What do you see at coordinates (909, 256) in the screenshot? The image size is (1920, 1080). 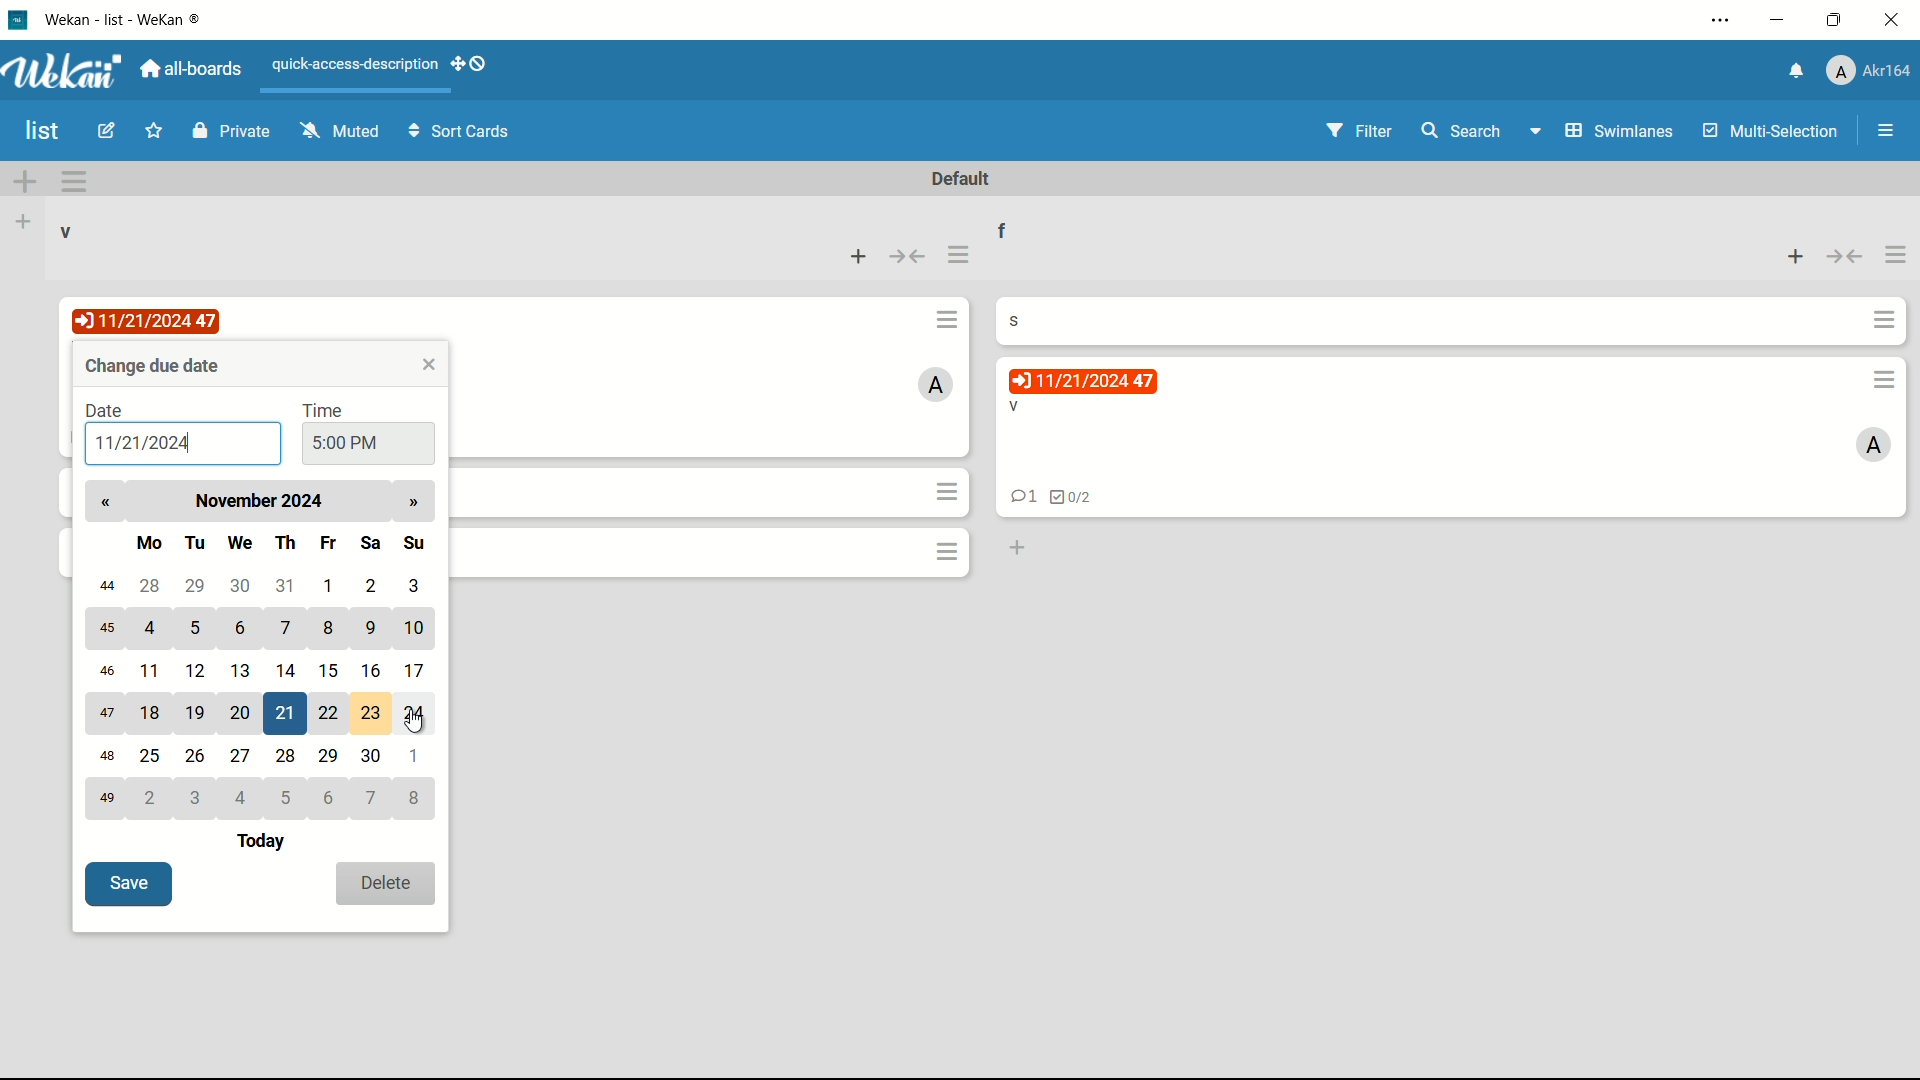 I see `collapse` at bounding box center [909, 256].